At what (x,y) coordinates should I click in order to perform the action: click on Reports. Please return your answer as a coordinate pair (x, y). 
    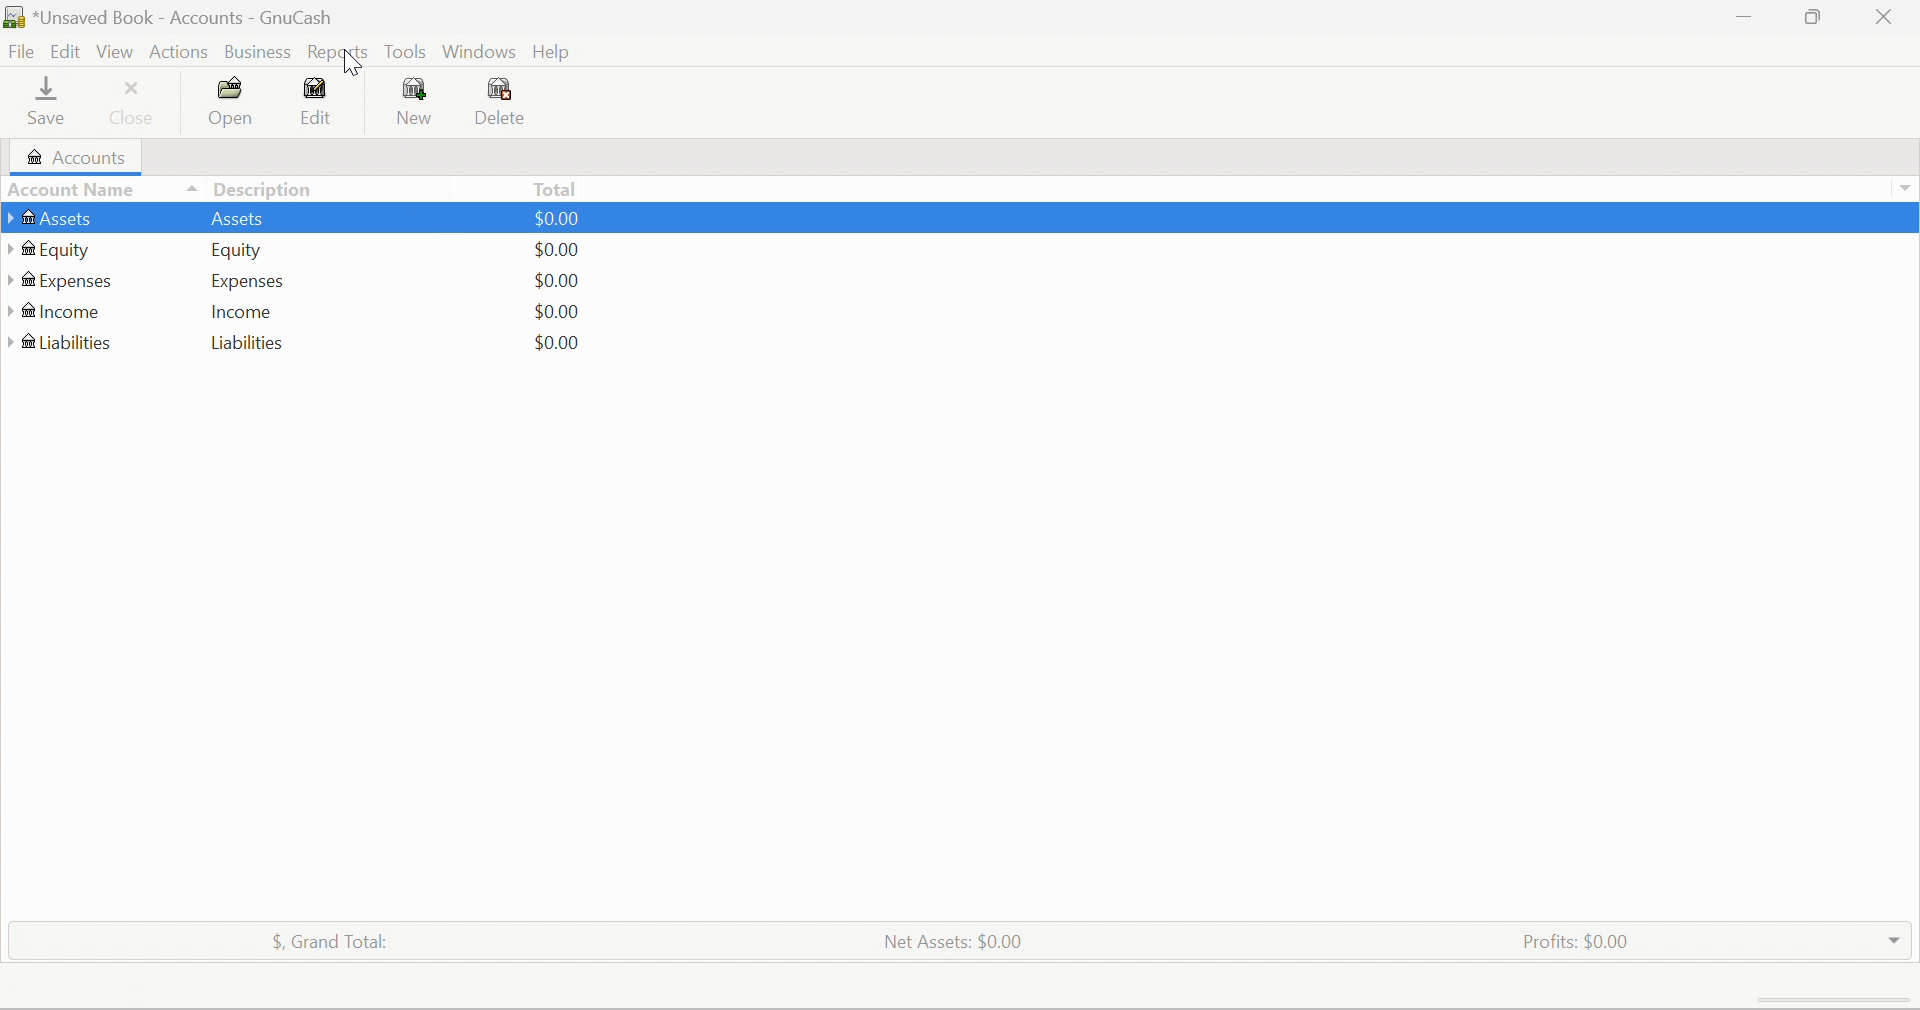
    Looking at the image, I should click on (340, 51).